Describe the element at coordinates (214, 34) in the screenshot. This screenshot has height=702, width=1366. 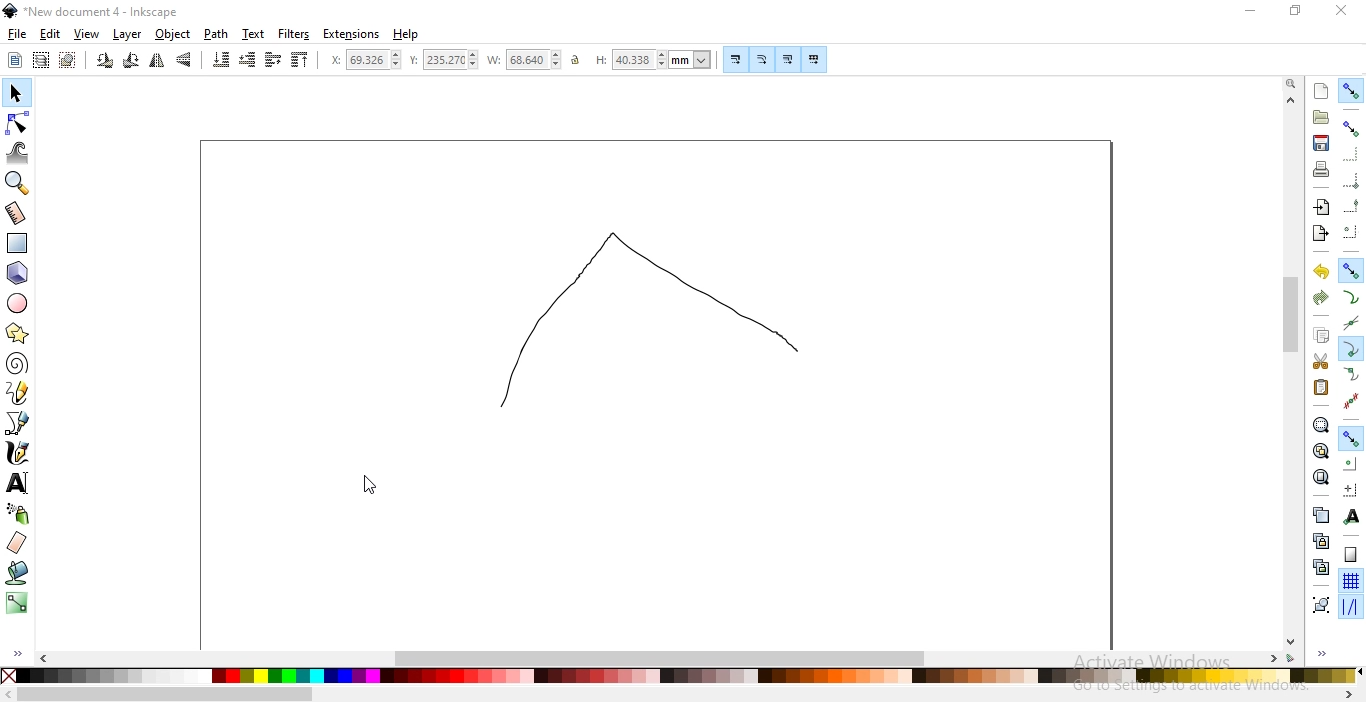
I see `path` at that location.